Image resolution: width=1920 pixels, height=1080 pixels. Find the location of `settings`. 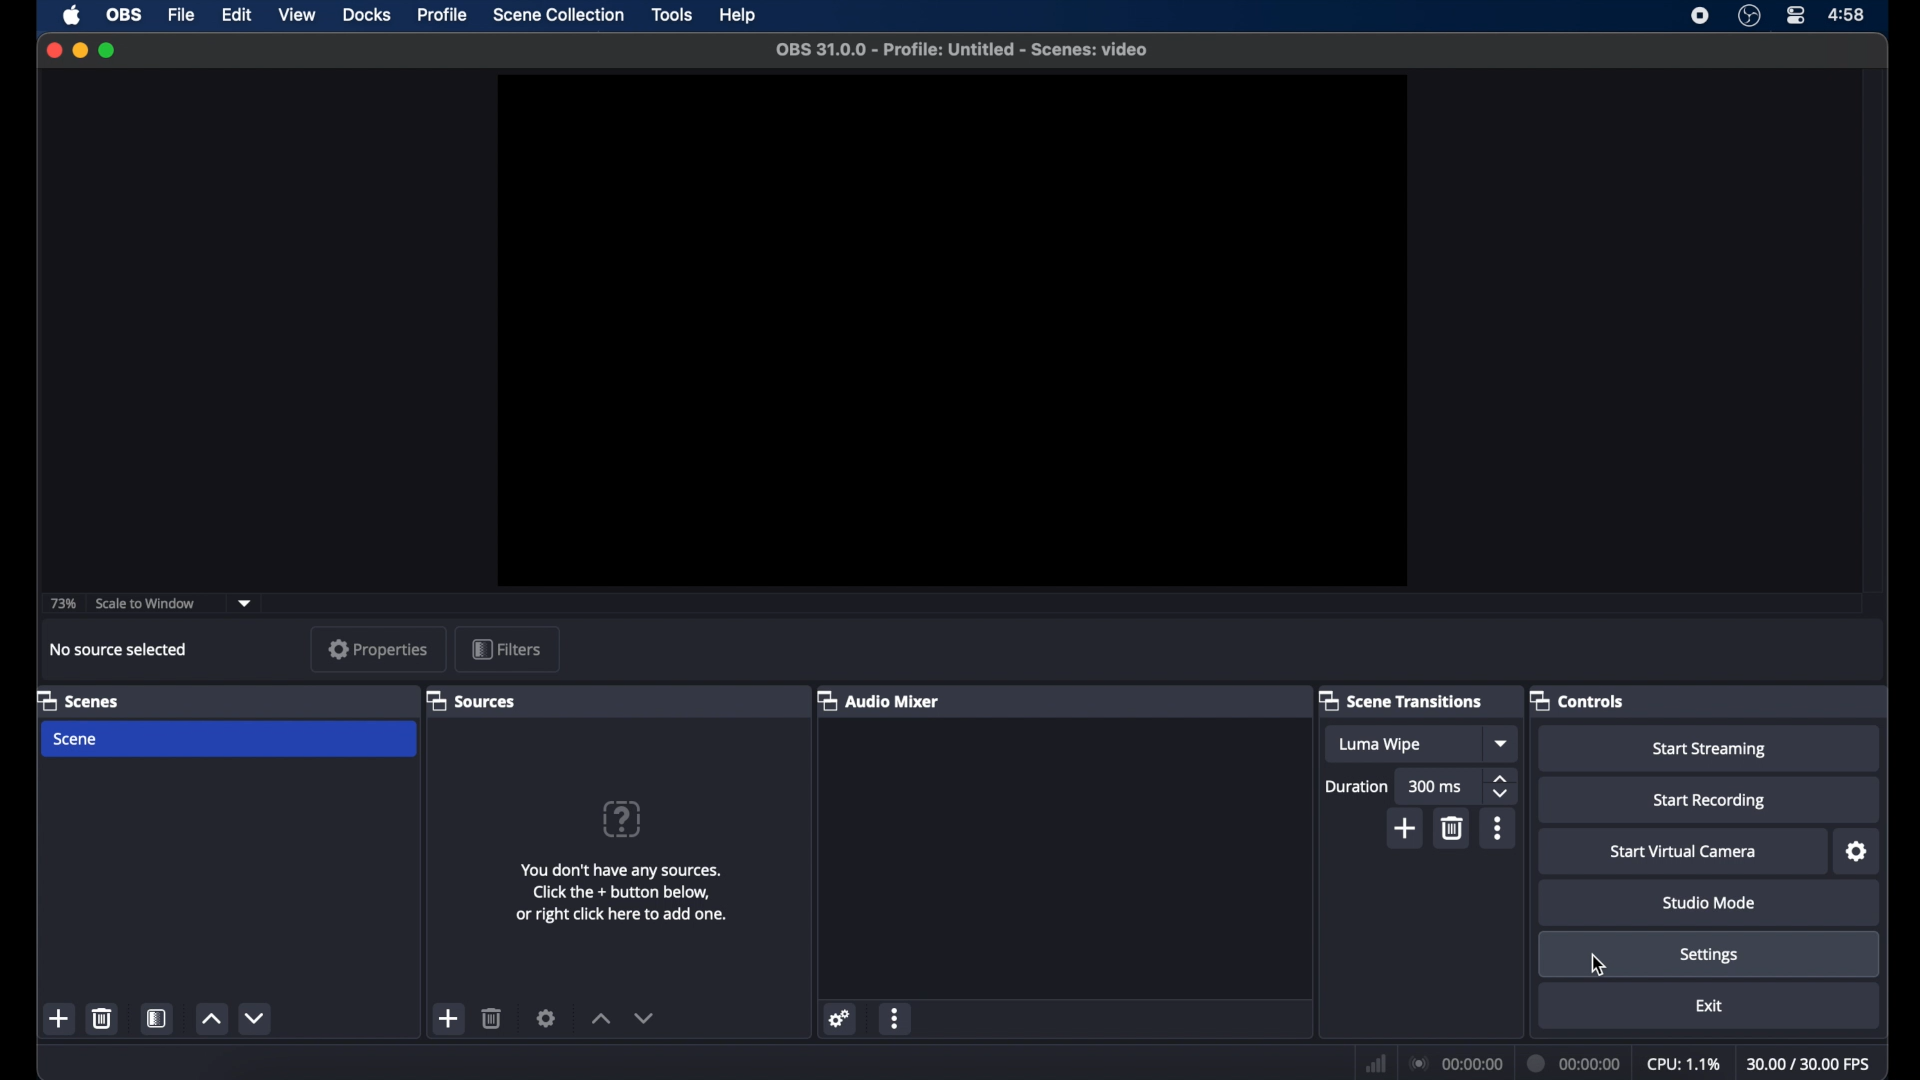

settings is located at coordinates (1856, 852).